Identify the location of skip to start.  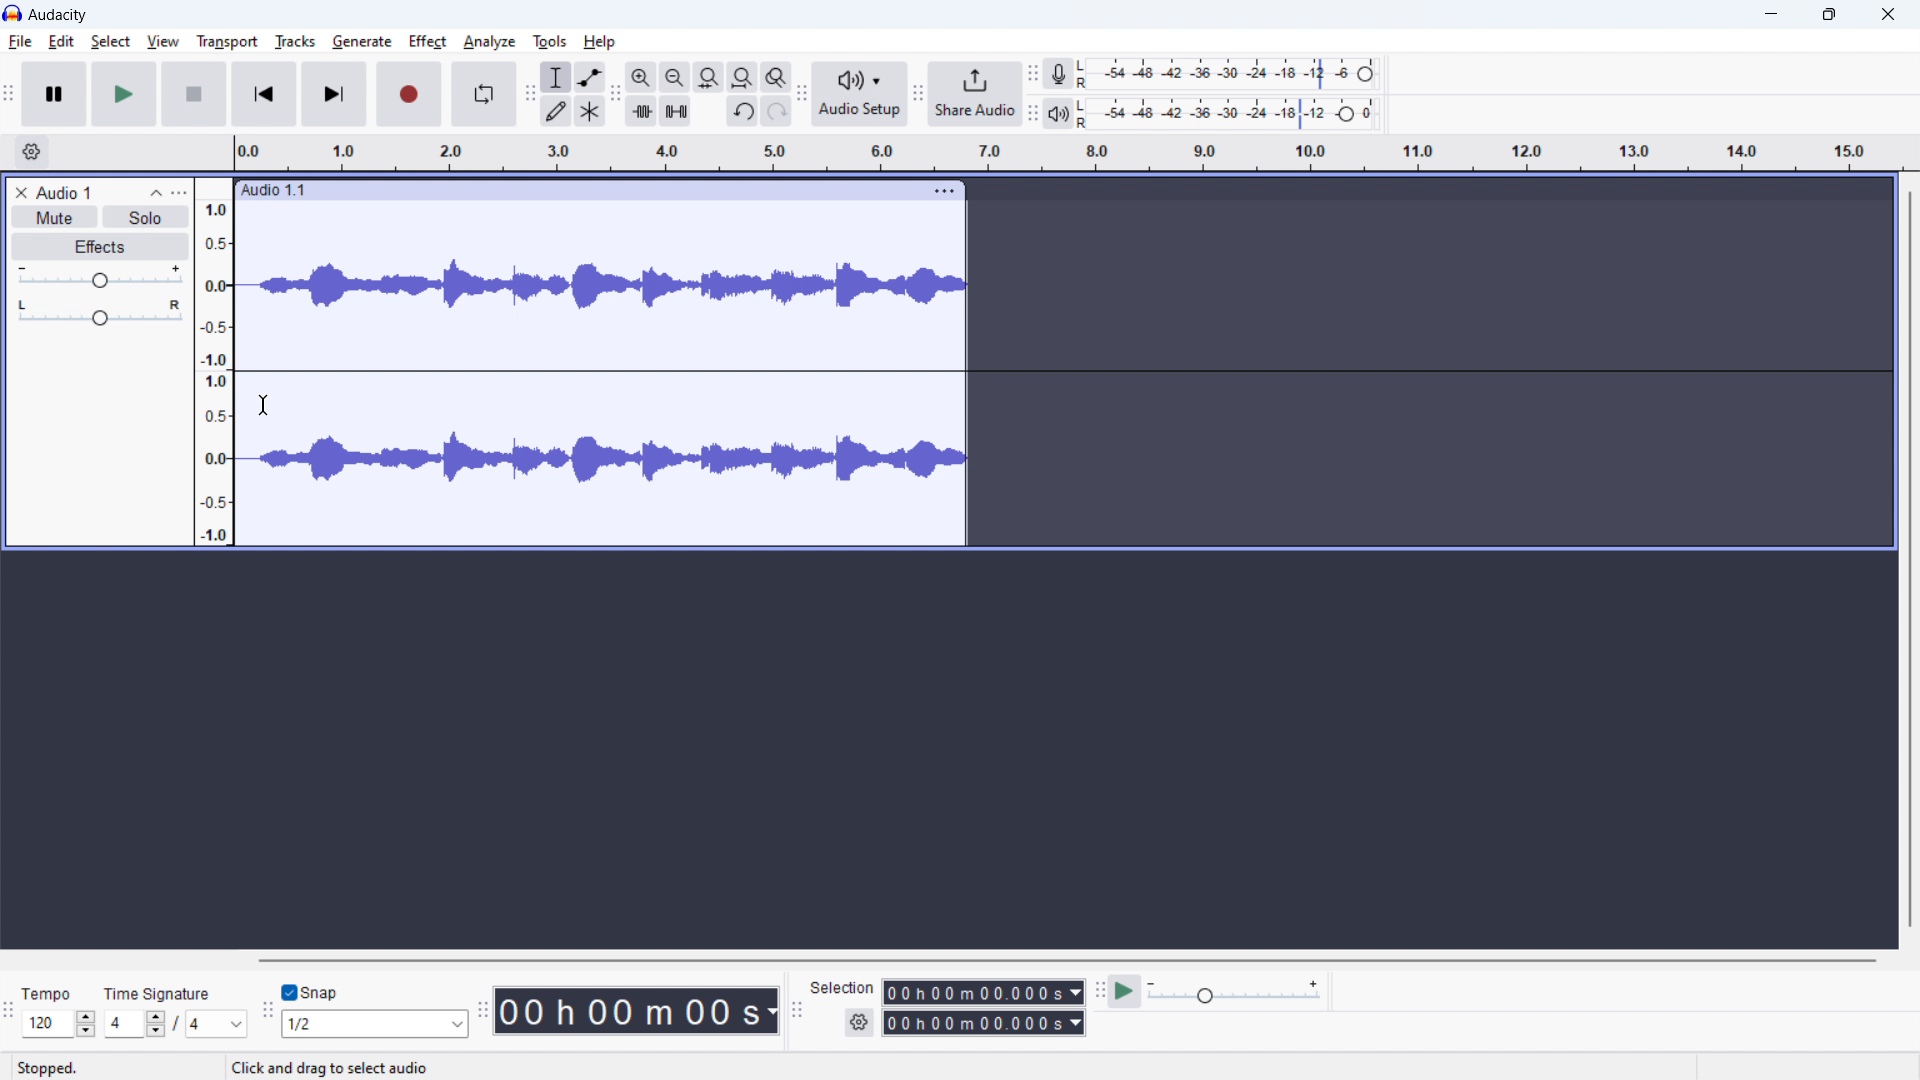
(265, 95).